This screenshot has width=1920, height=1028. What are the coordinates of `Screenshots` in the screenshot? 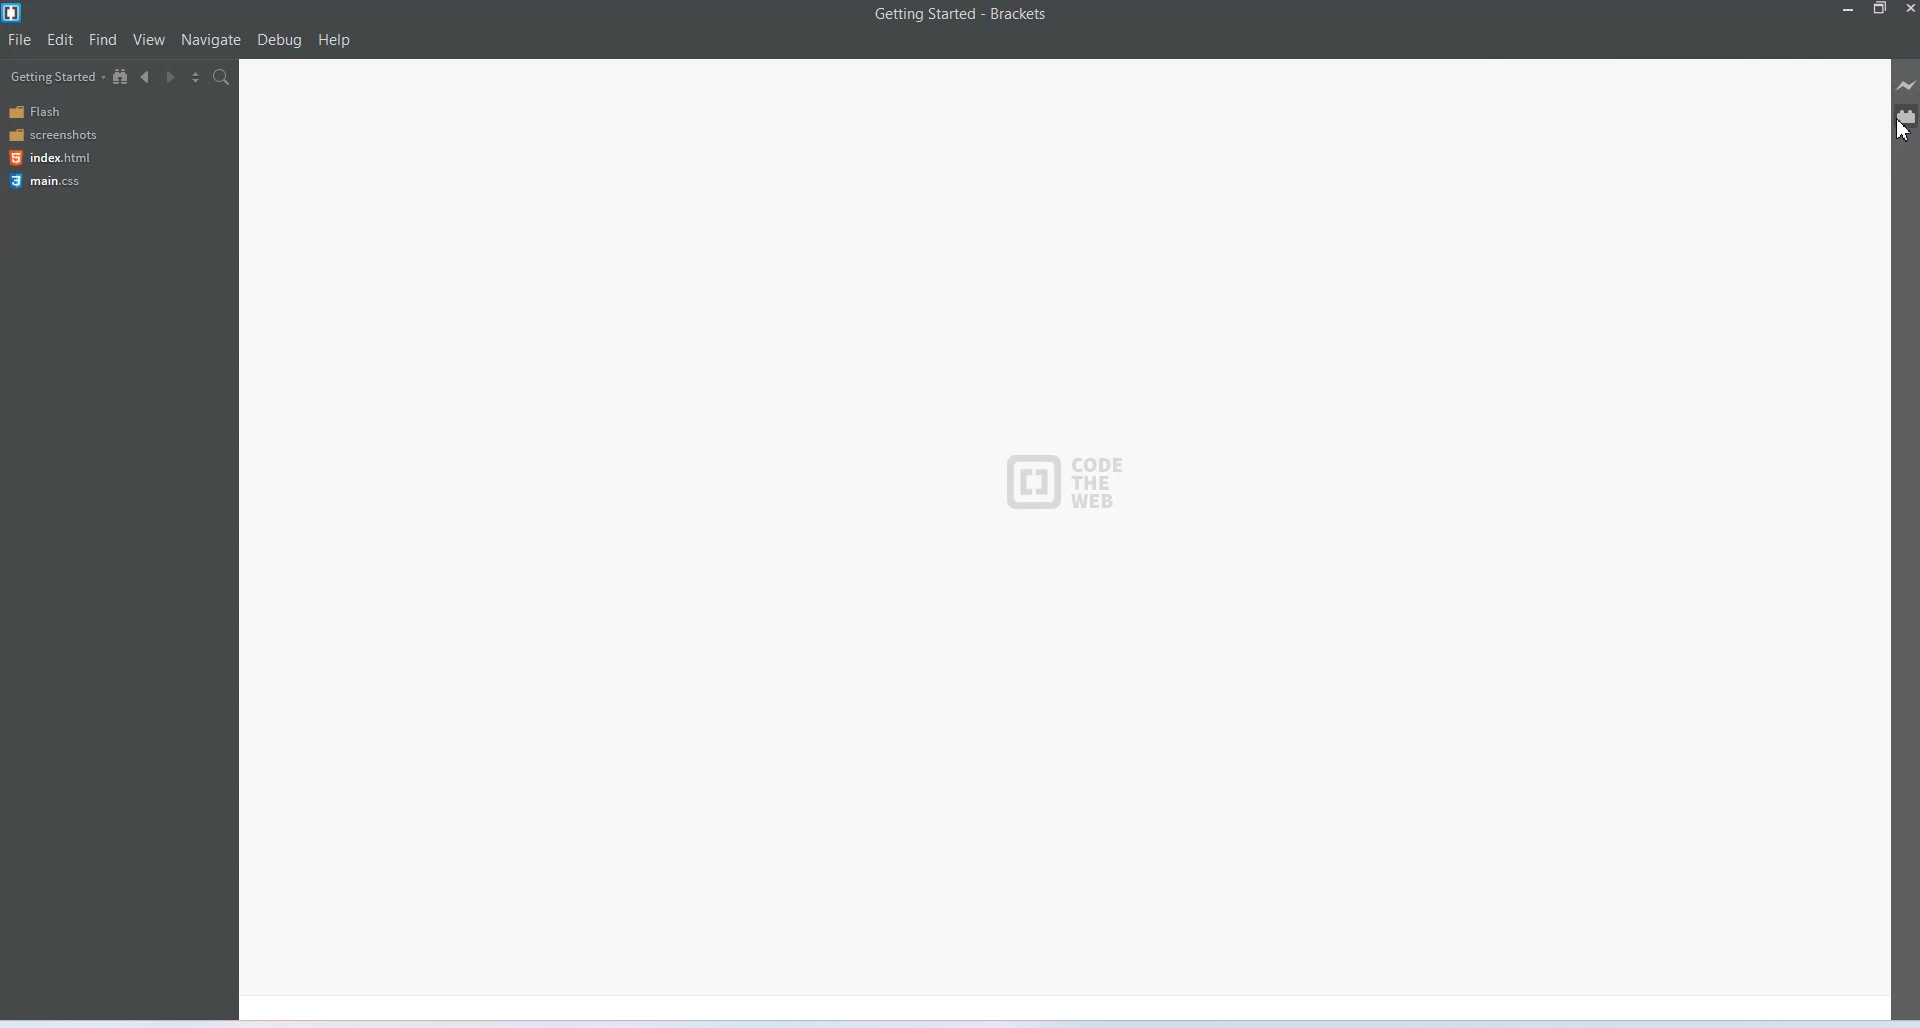 It's located at (67, 136).